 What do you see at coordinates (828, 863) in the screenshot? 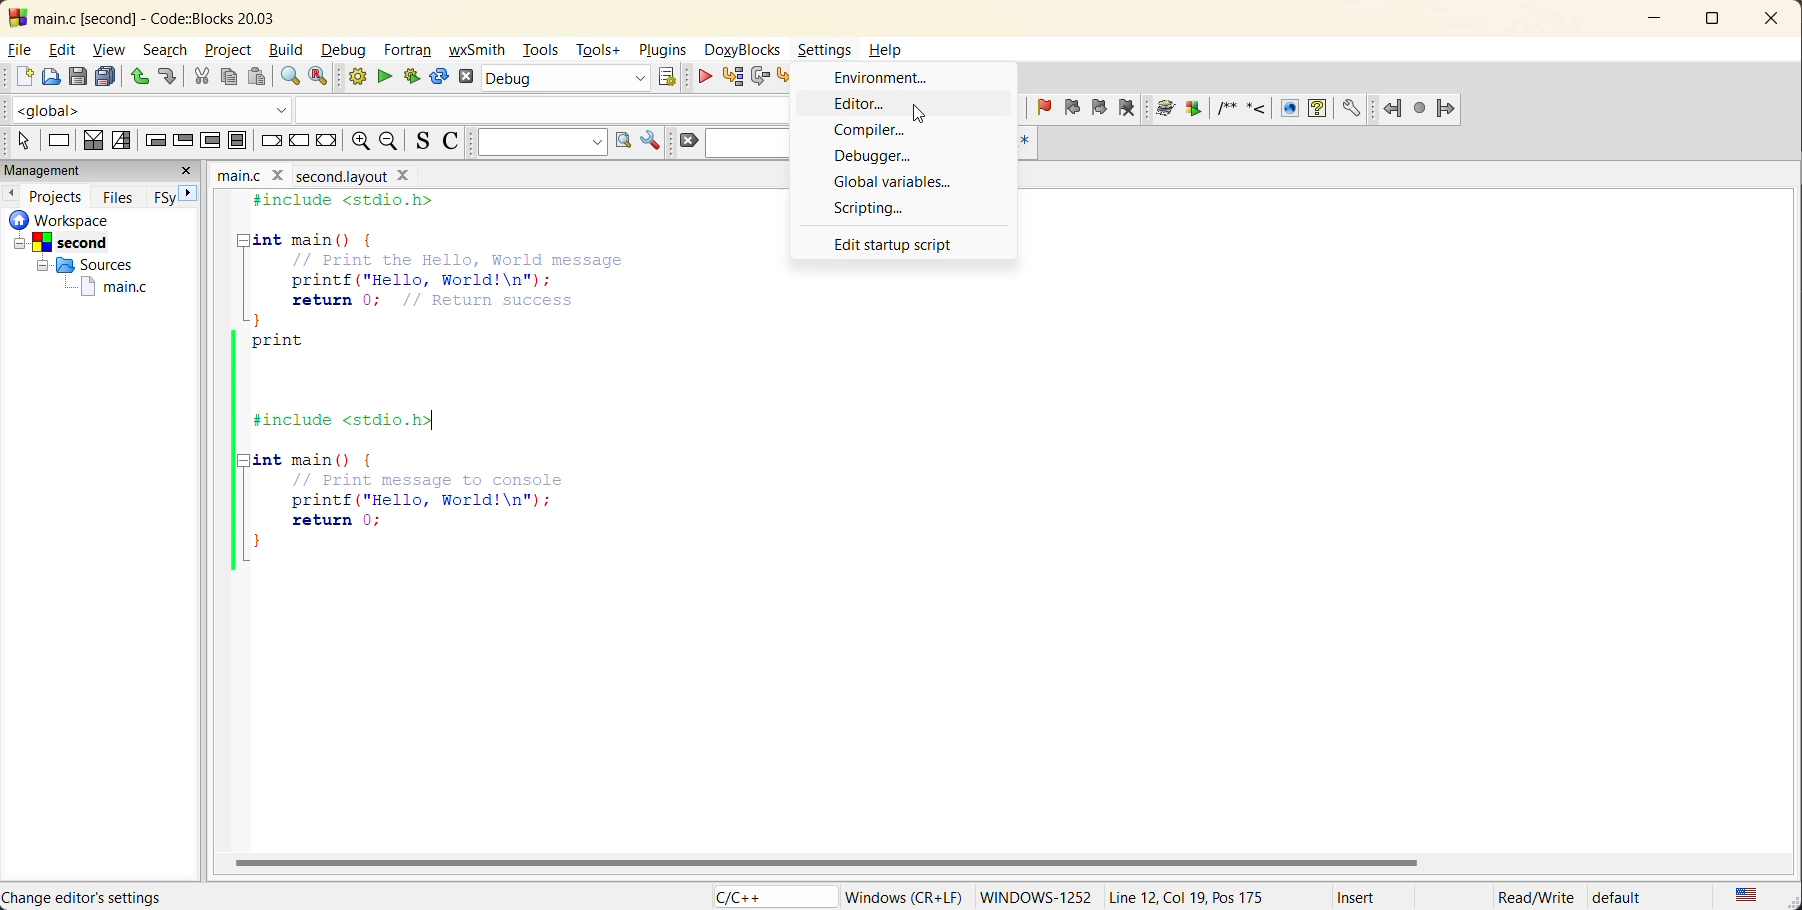
I see `horizontal scroll bar` at bounding box center [828, 863].